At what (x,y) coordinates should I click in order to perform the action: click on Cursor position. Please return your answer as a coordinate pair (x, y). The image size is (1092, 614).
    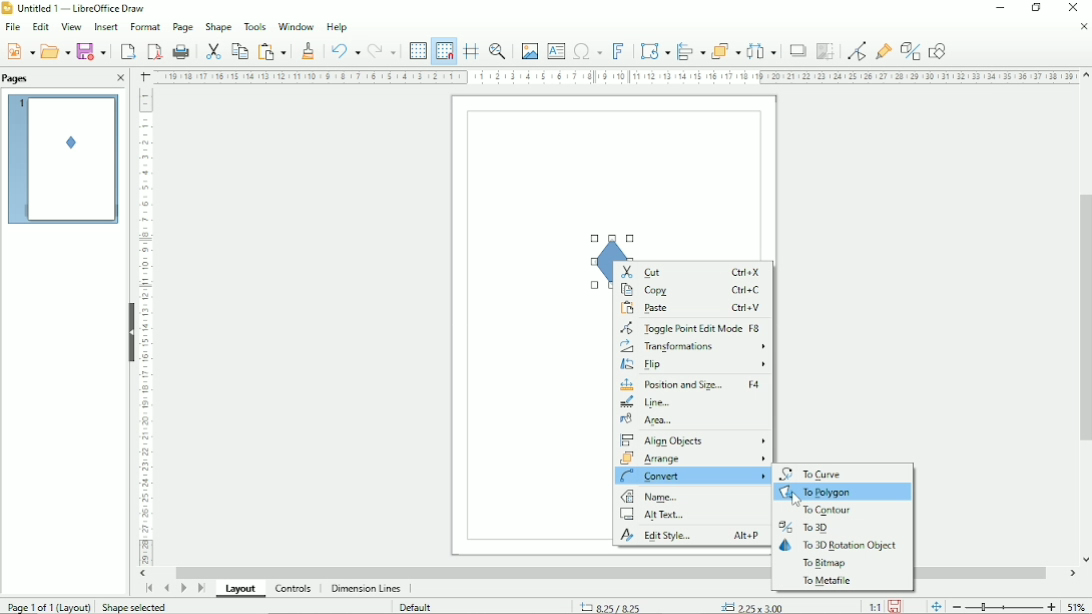
    Looking at the image, I should click on (687, 604).